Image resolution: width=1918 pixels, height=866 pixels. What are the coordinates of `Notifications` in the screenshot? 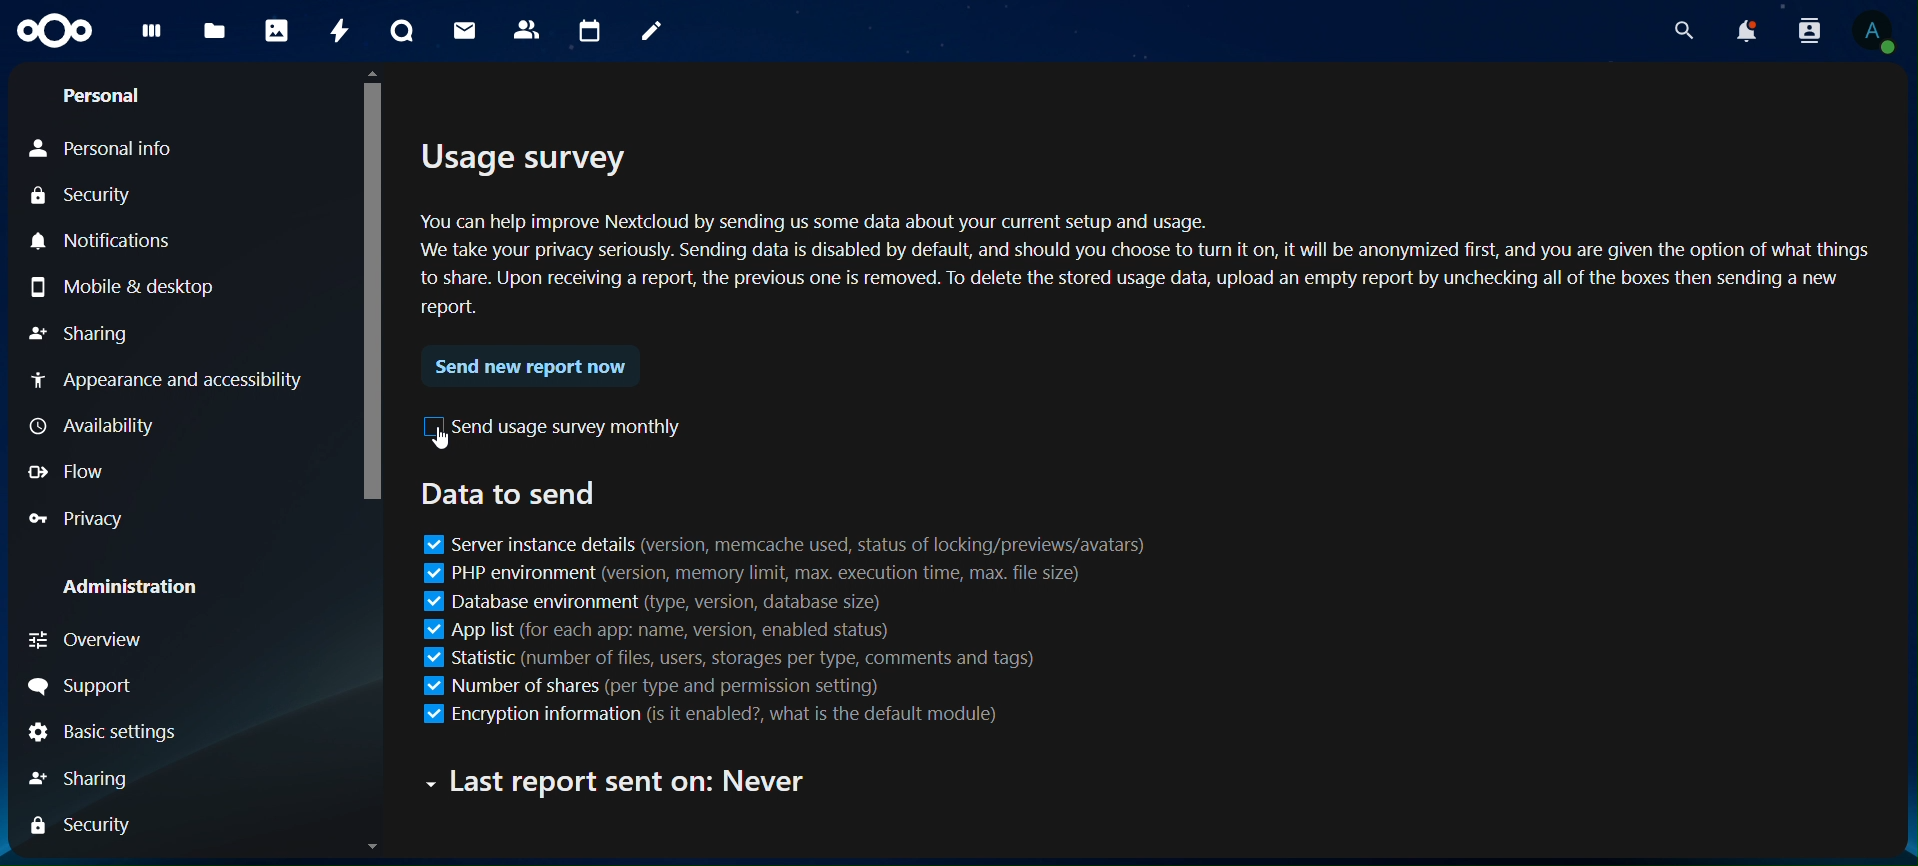 It's located at (109, 242).